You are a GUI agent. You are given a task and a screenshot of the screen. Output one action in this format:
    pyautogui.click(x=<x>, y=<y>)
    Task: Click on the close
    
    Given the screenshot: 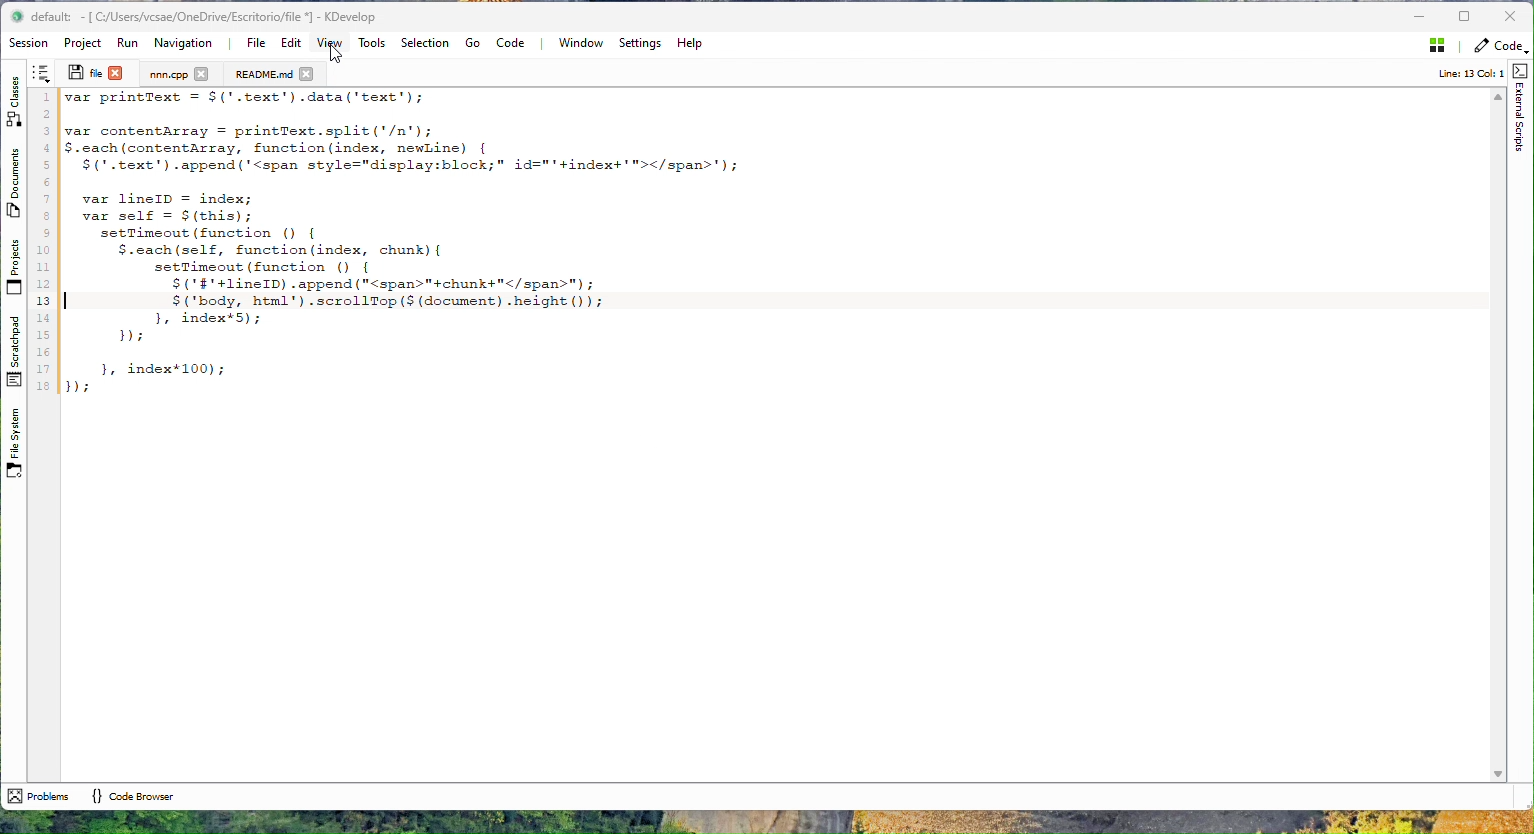 What is the action you would take?
    pyautogui.click(x=308, y=74)
    